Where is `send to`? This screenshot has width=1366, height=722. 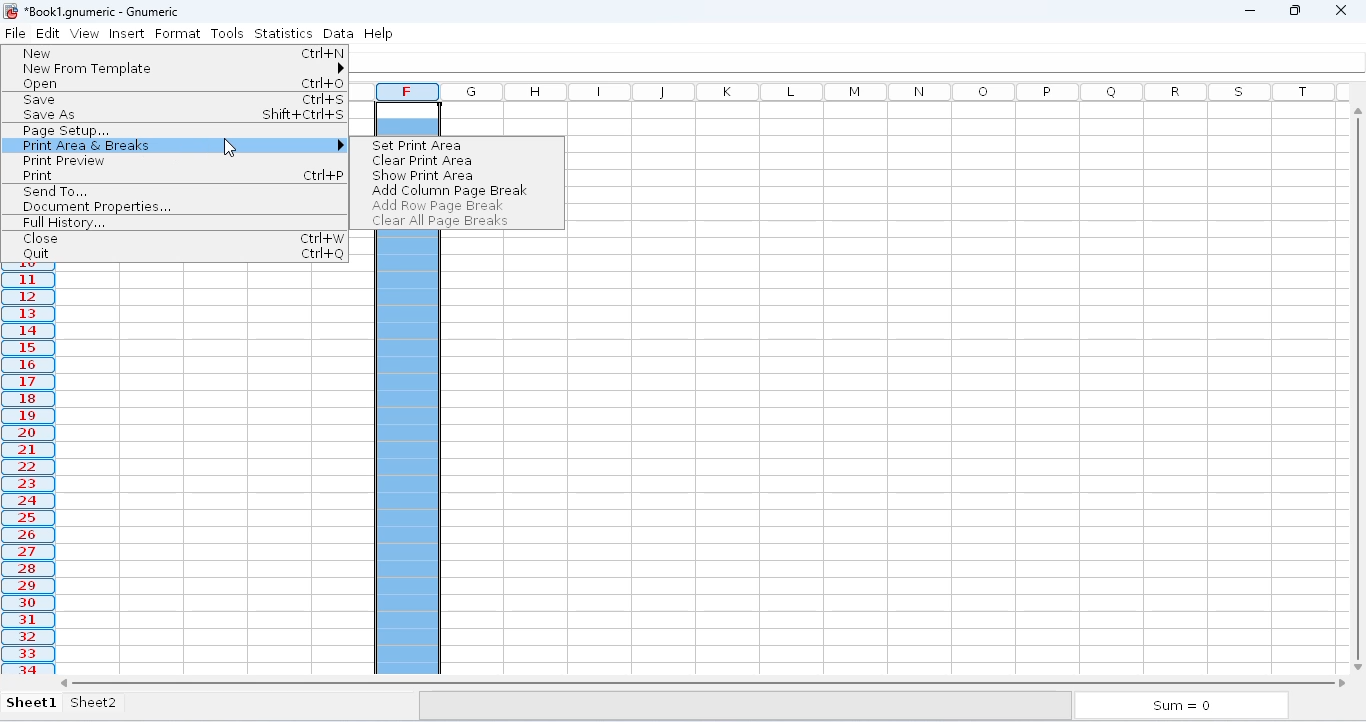
send to is located at coordinates (54, 191).